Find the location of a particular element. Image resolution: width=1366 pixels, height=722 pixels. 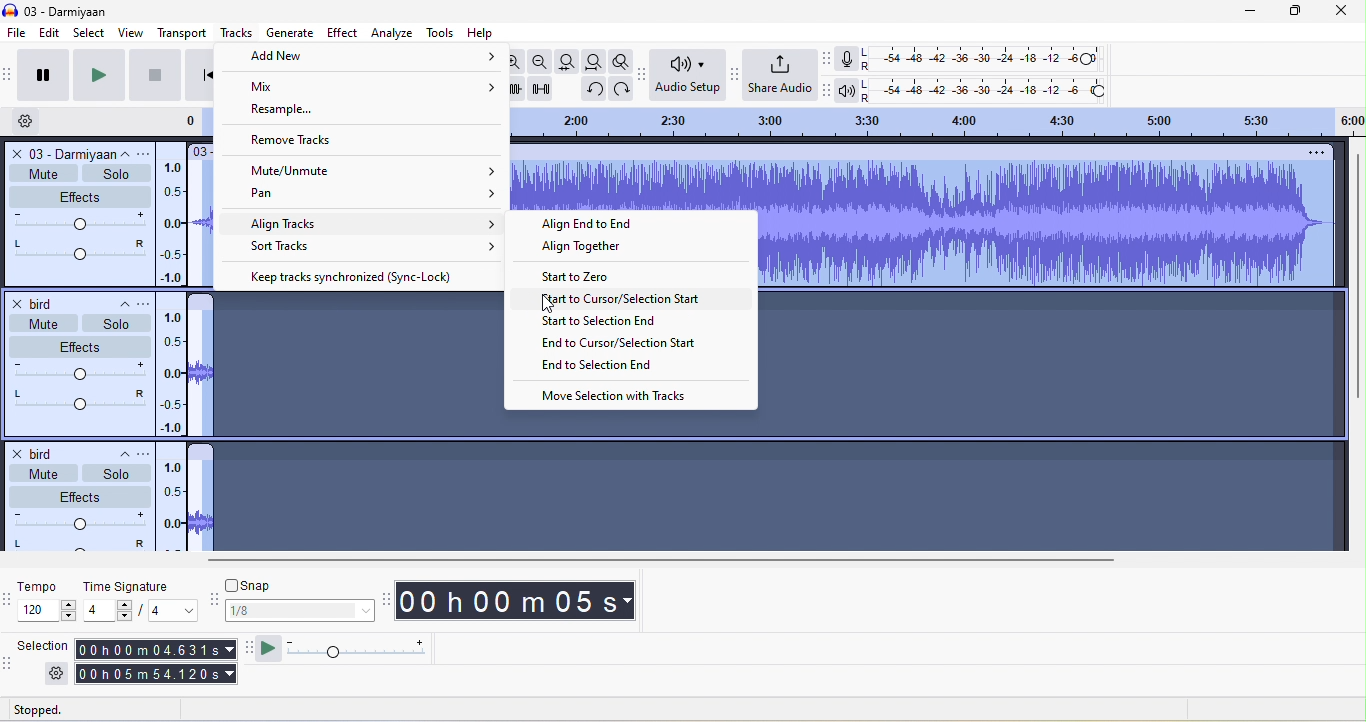

play is located at coordinates (96, 76).